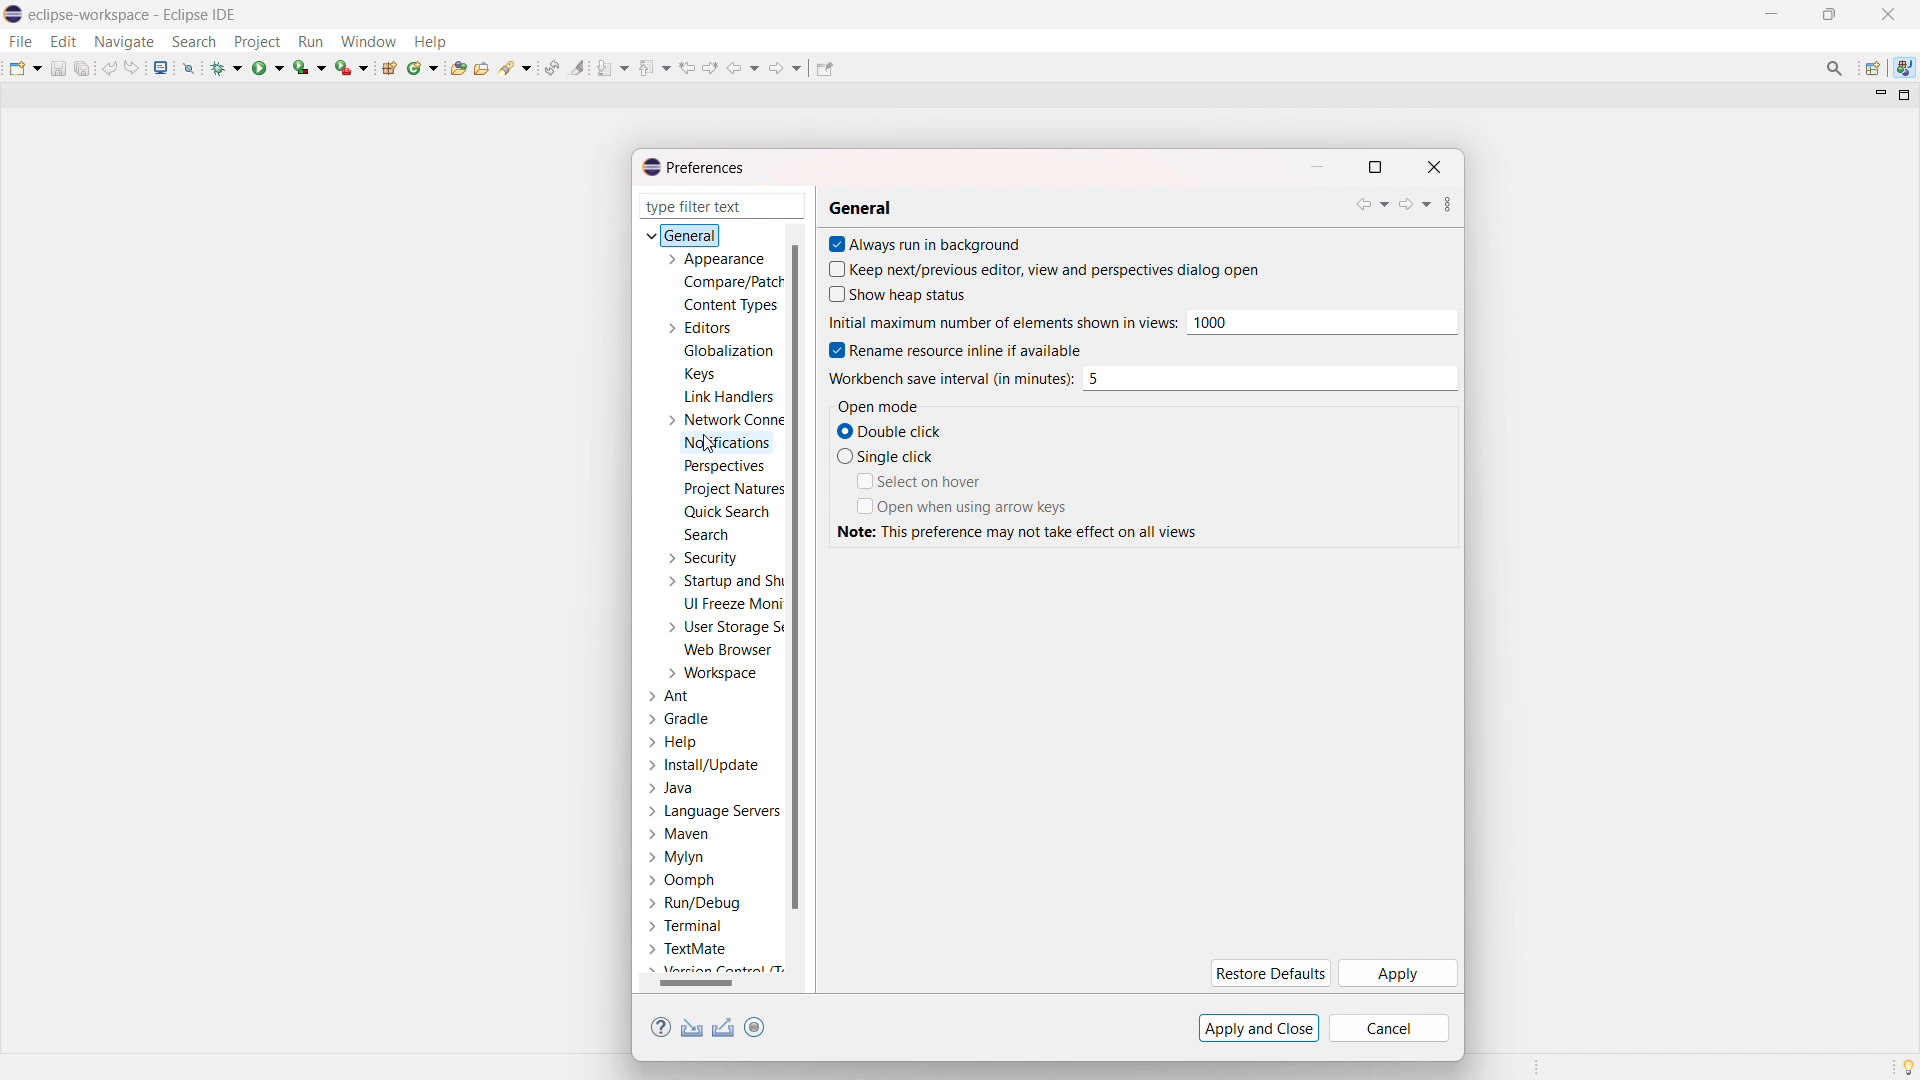 The height and width of the screenshot is (1080, 1920). I want to click on keep next/previous editor, view and perspectives dialog open, so click(1055, 270).